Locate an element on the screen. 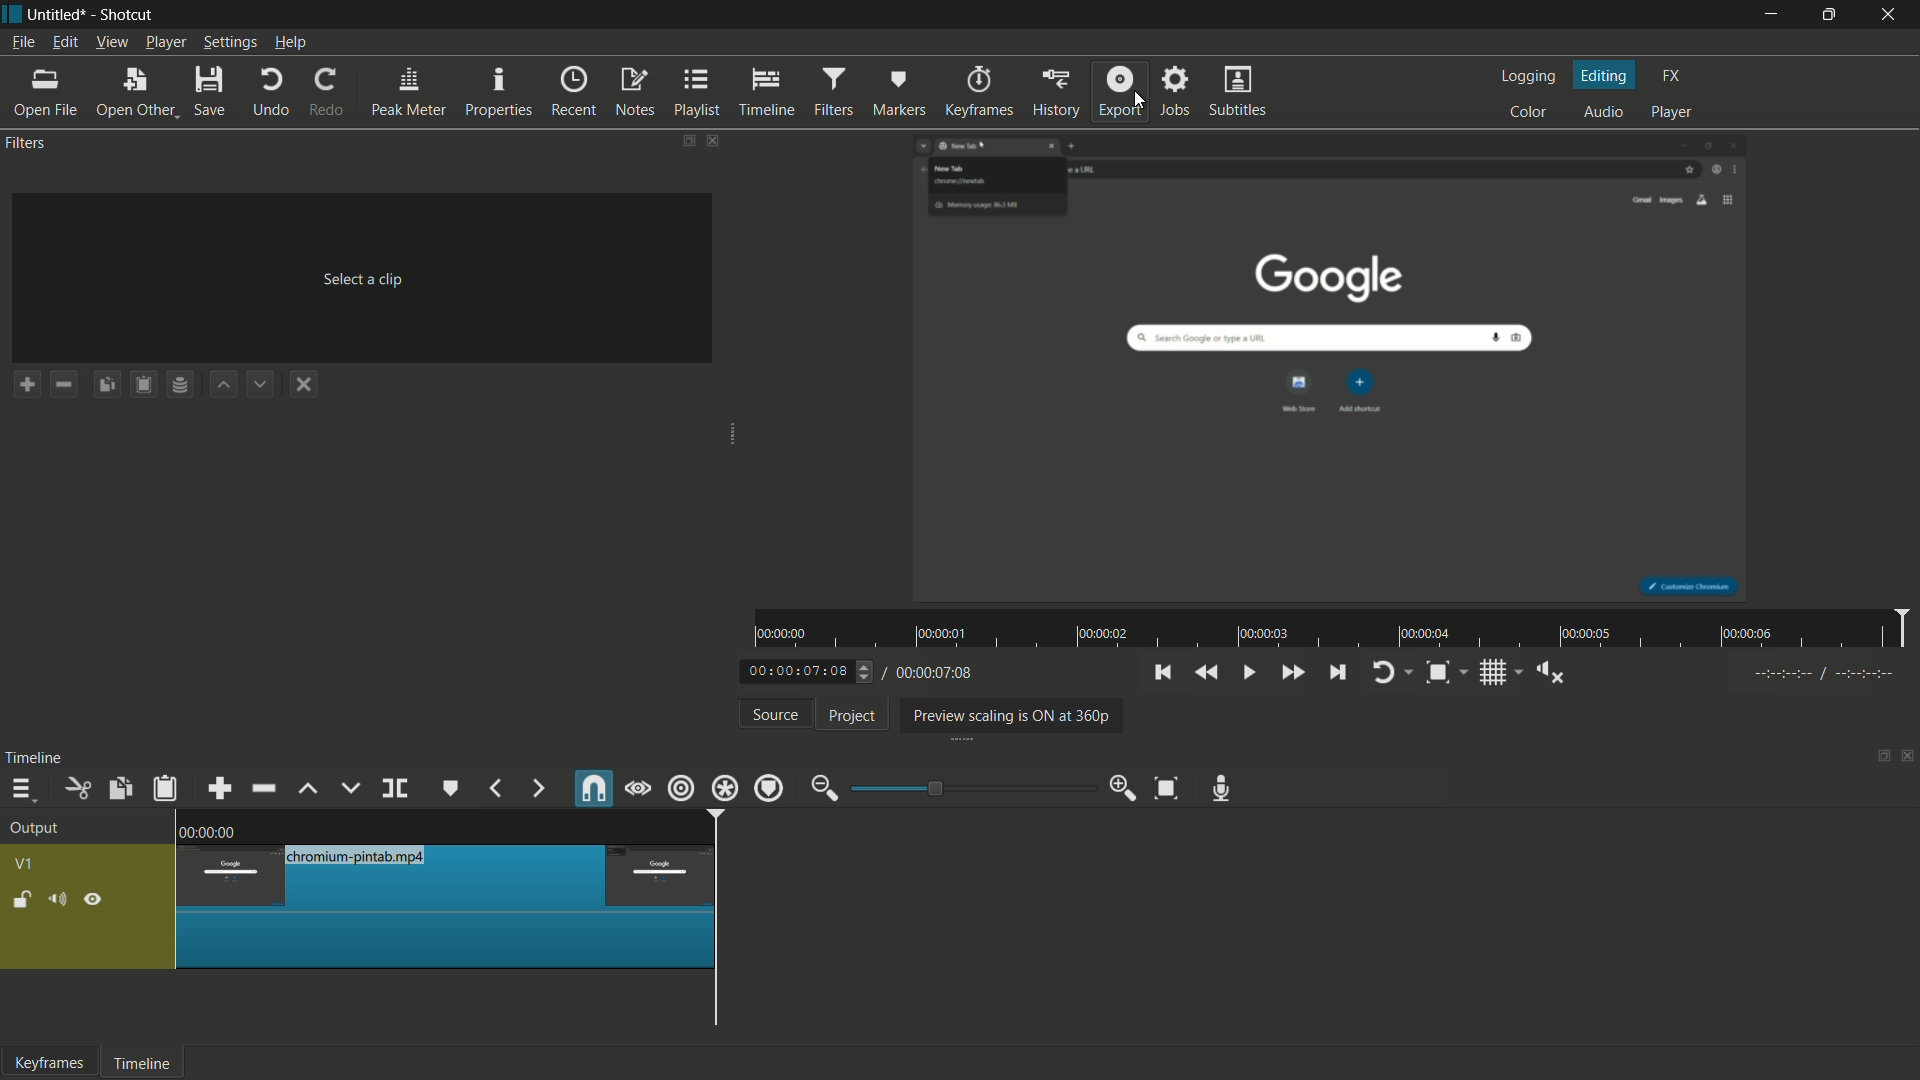 The height and width of the screenshot is (1080, 1920). open other is located at coordinates (133, 92).